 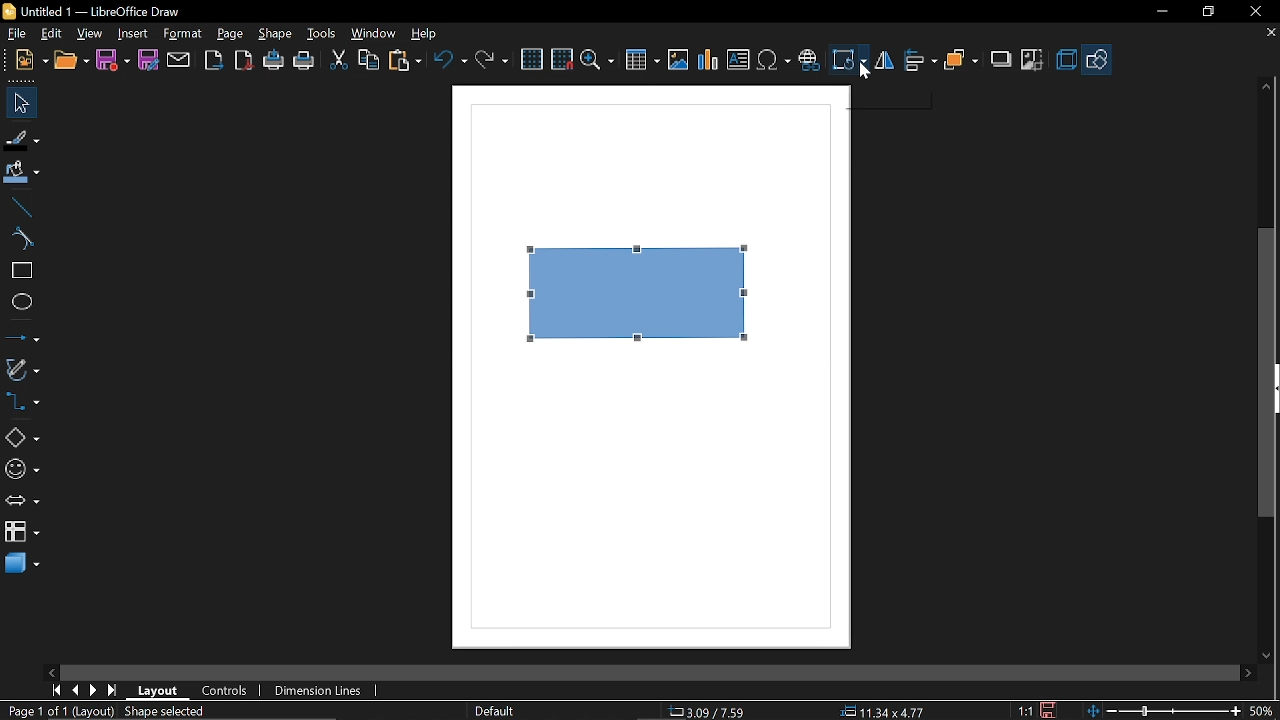 What do you see at coordinates (374, 36) in the screenshot?
I see `window` at bounding box center [374, 36].